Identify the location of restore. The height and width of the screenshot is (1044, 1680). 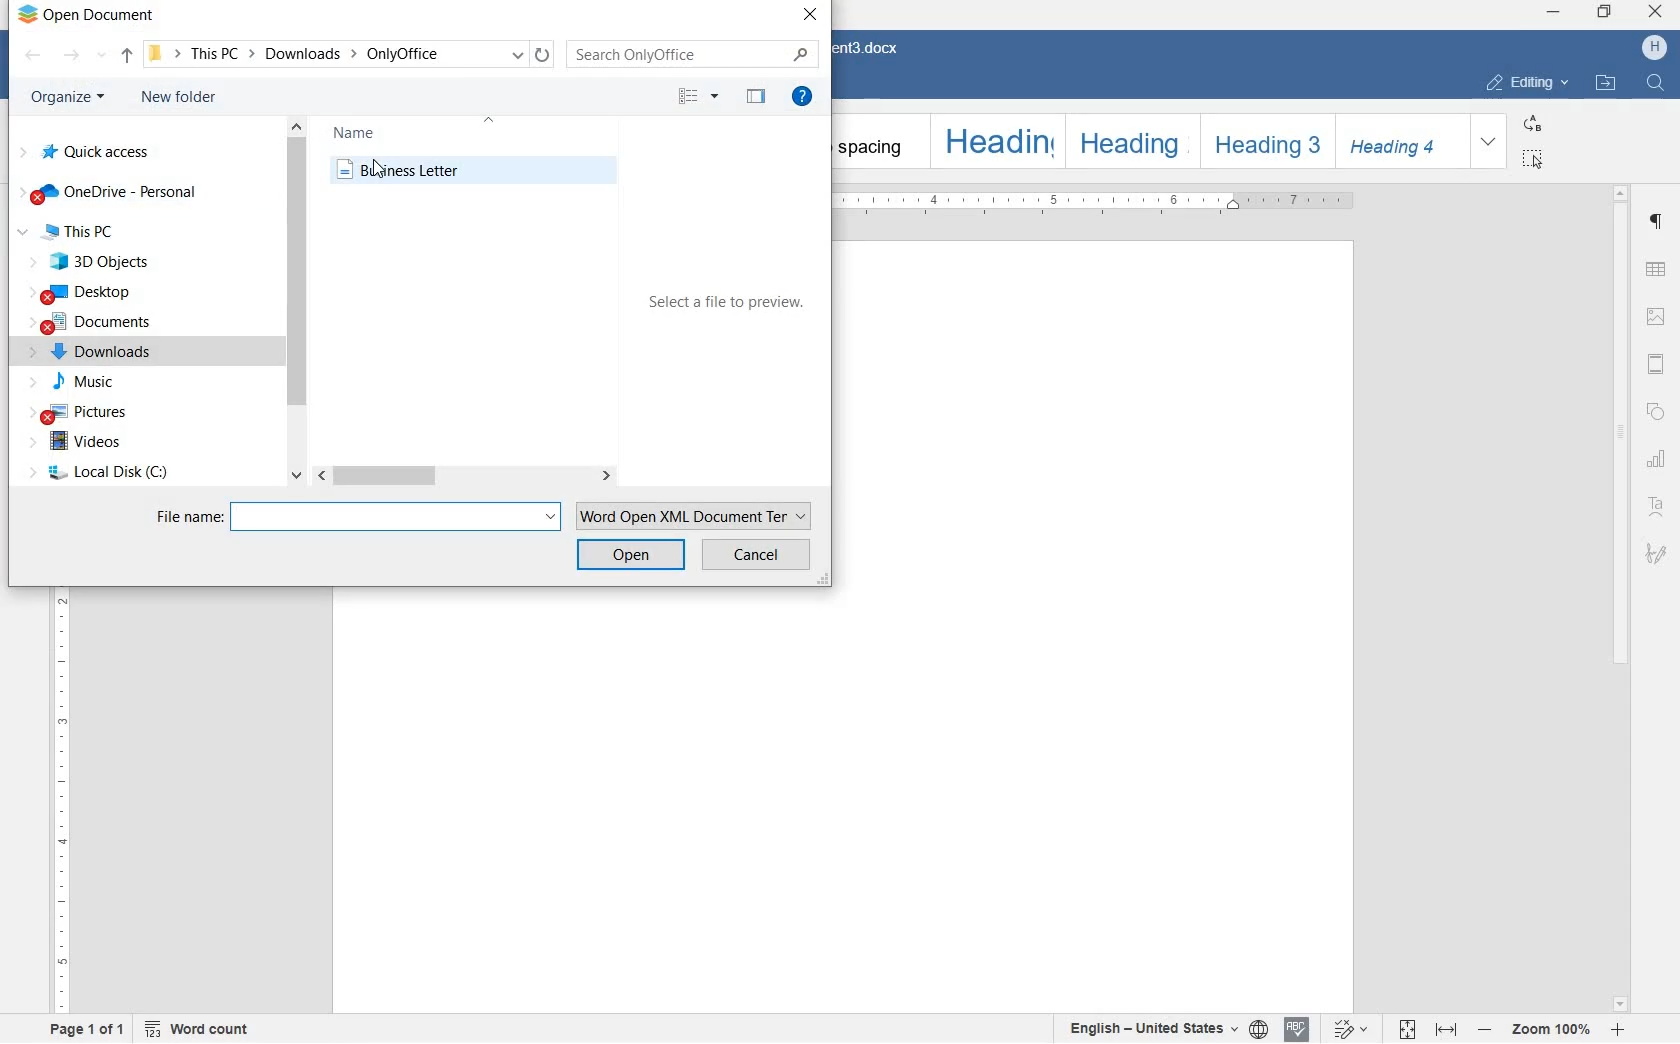
(1606, 14).